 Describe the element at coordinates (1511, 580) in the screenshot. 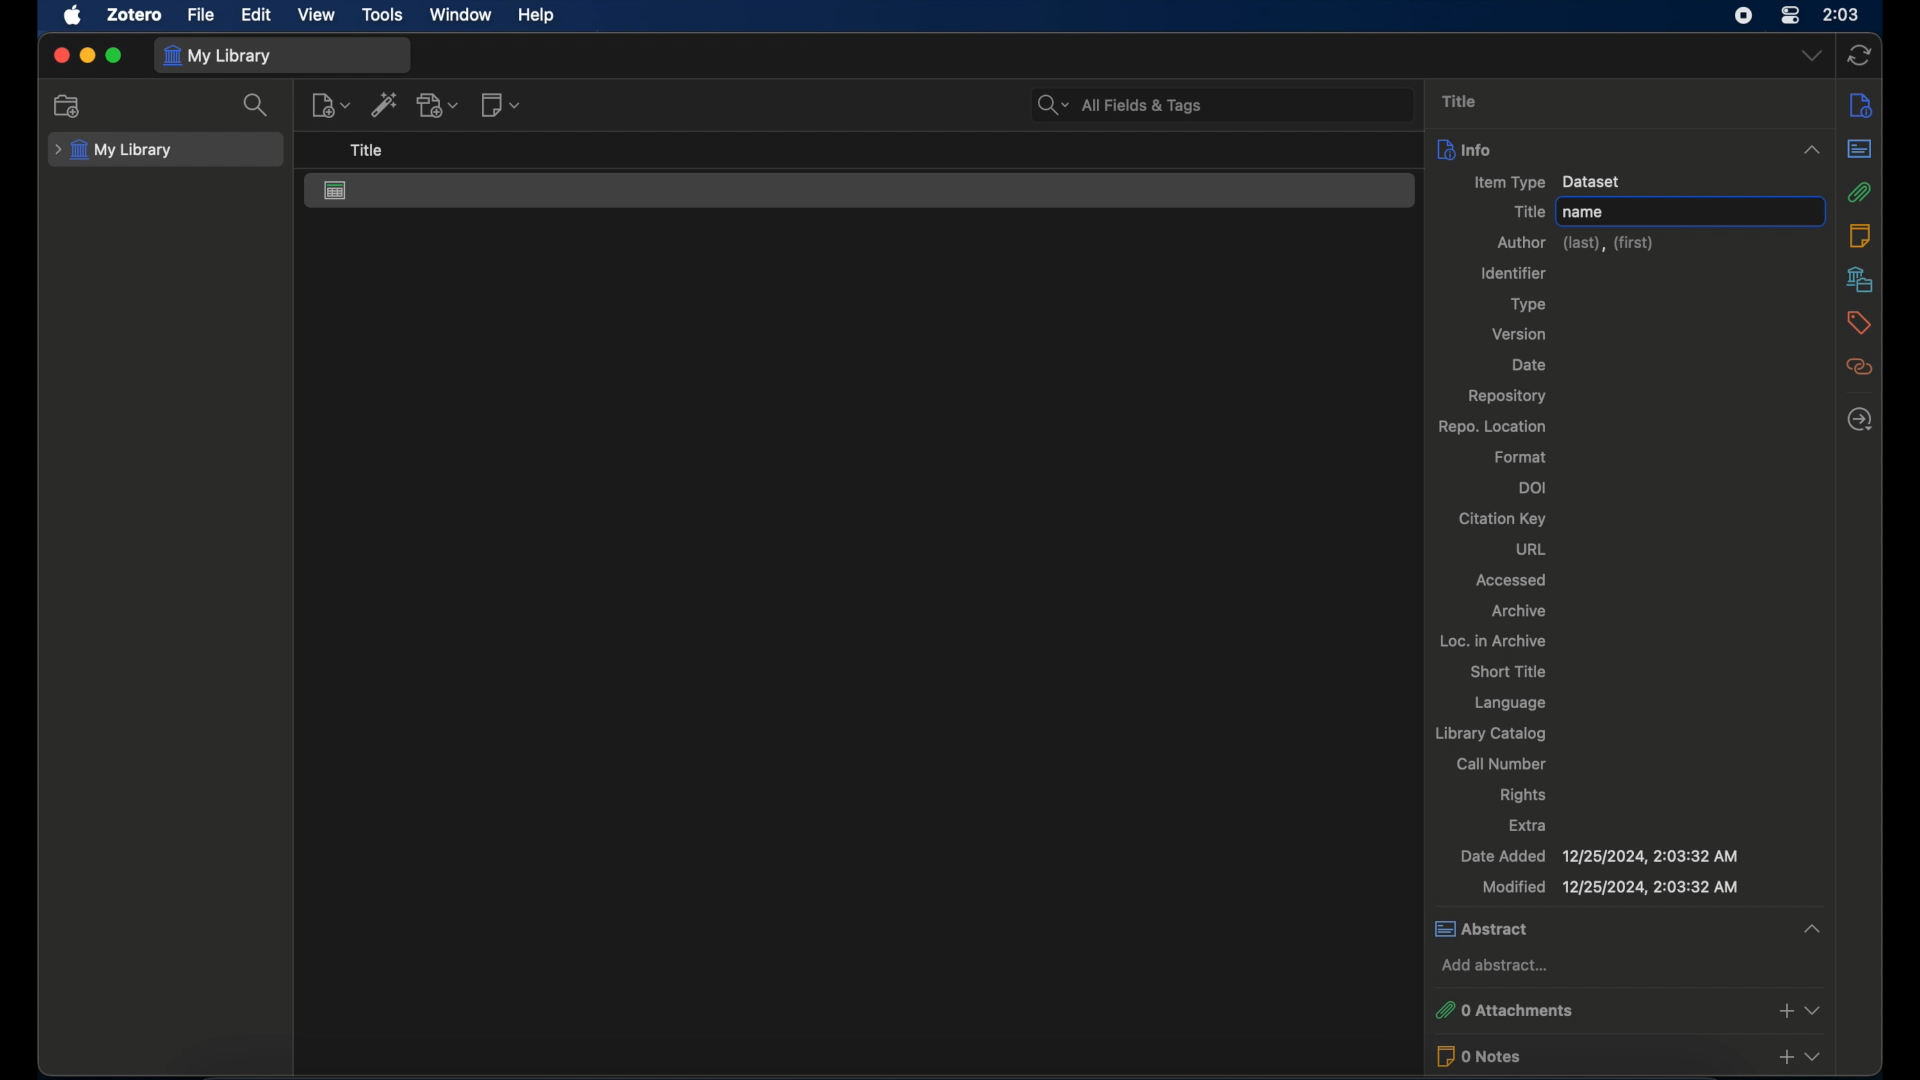

I see `accessed` at that location.